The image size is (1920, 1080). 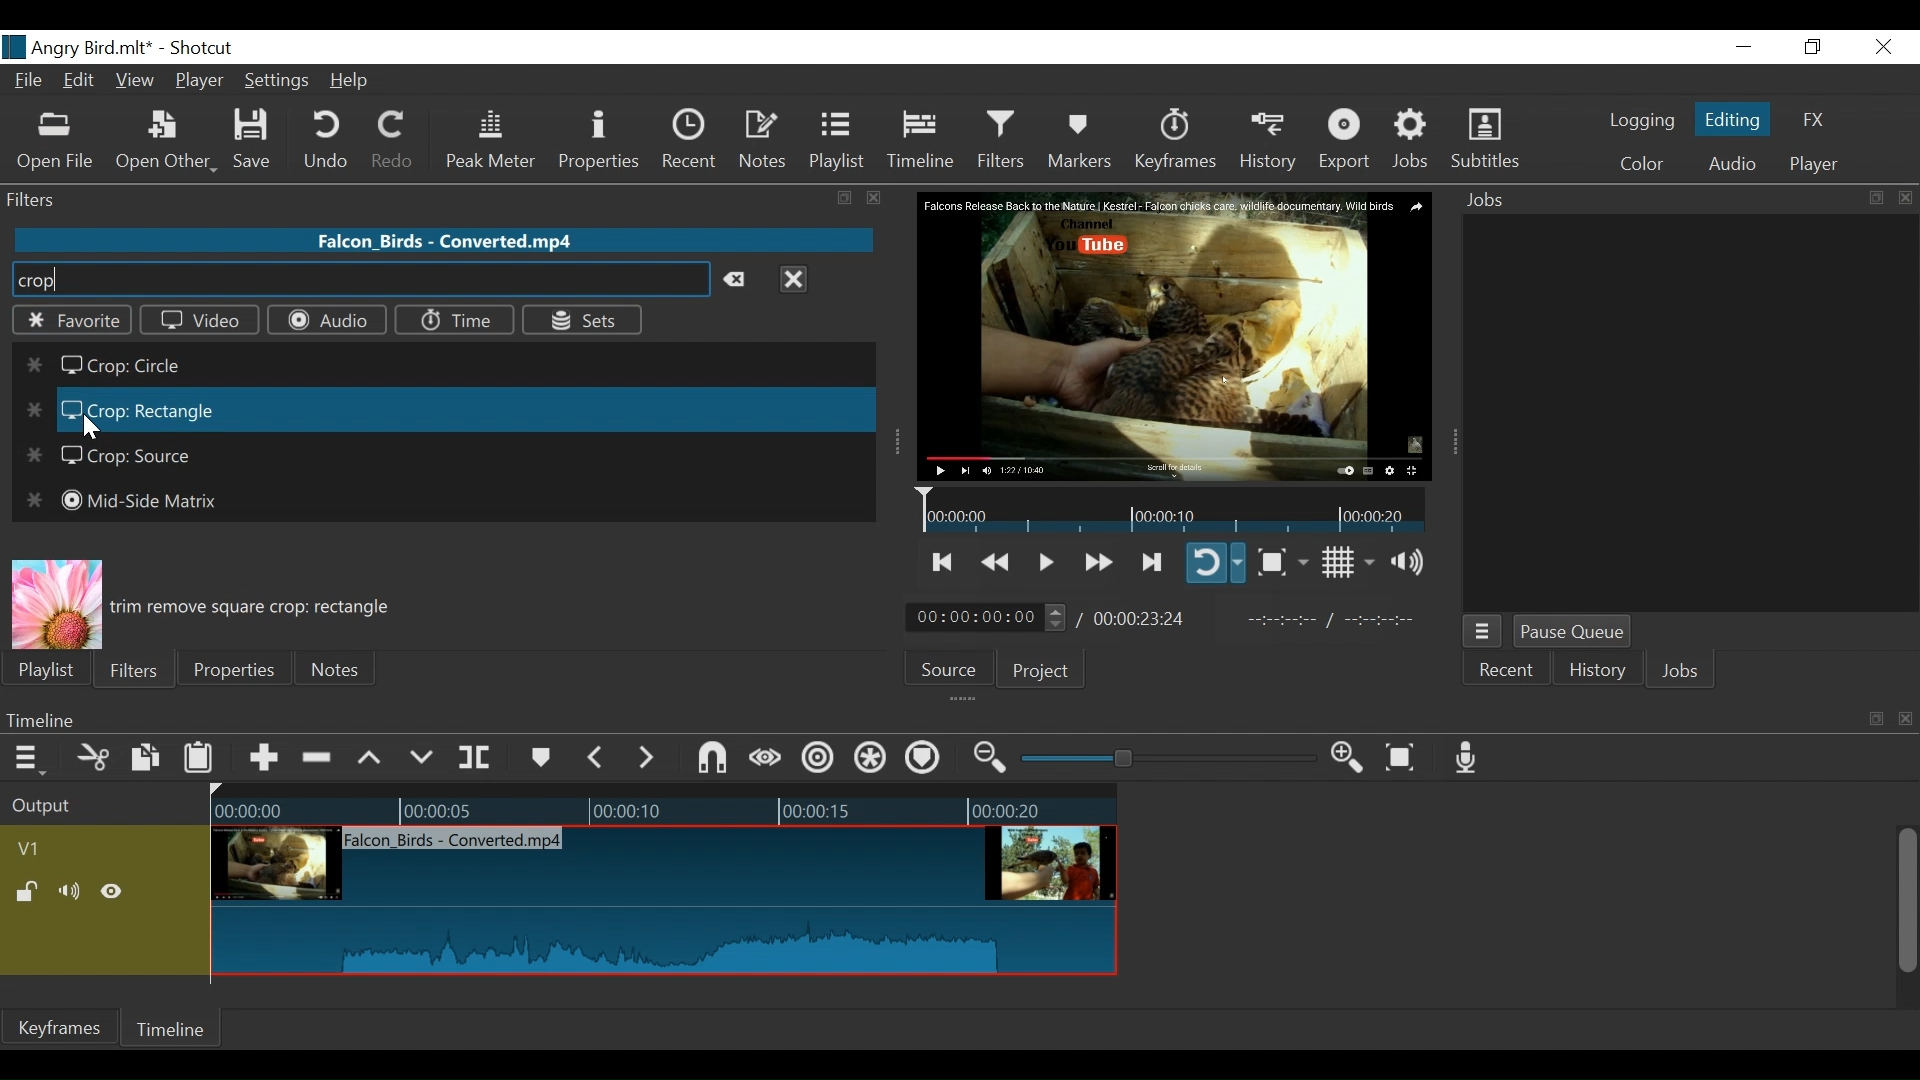 I want to click on Pause Queue, so click(x=1575, y=633).